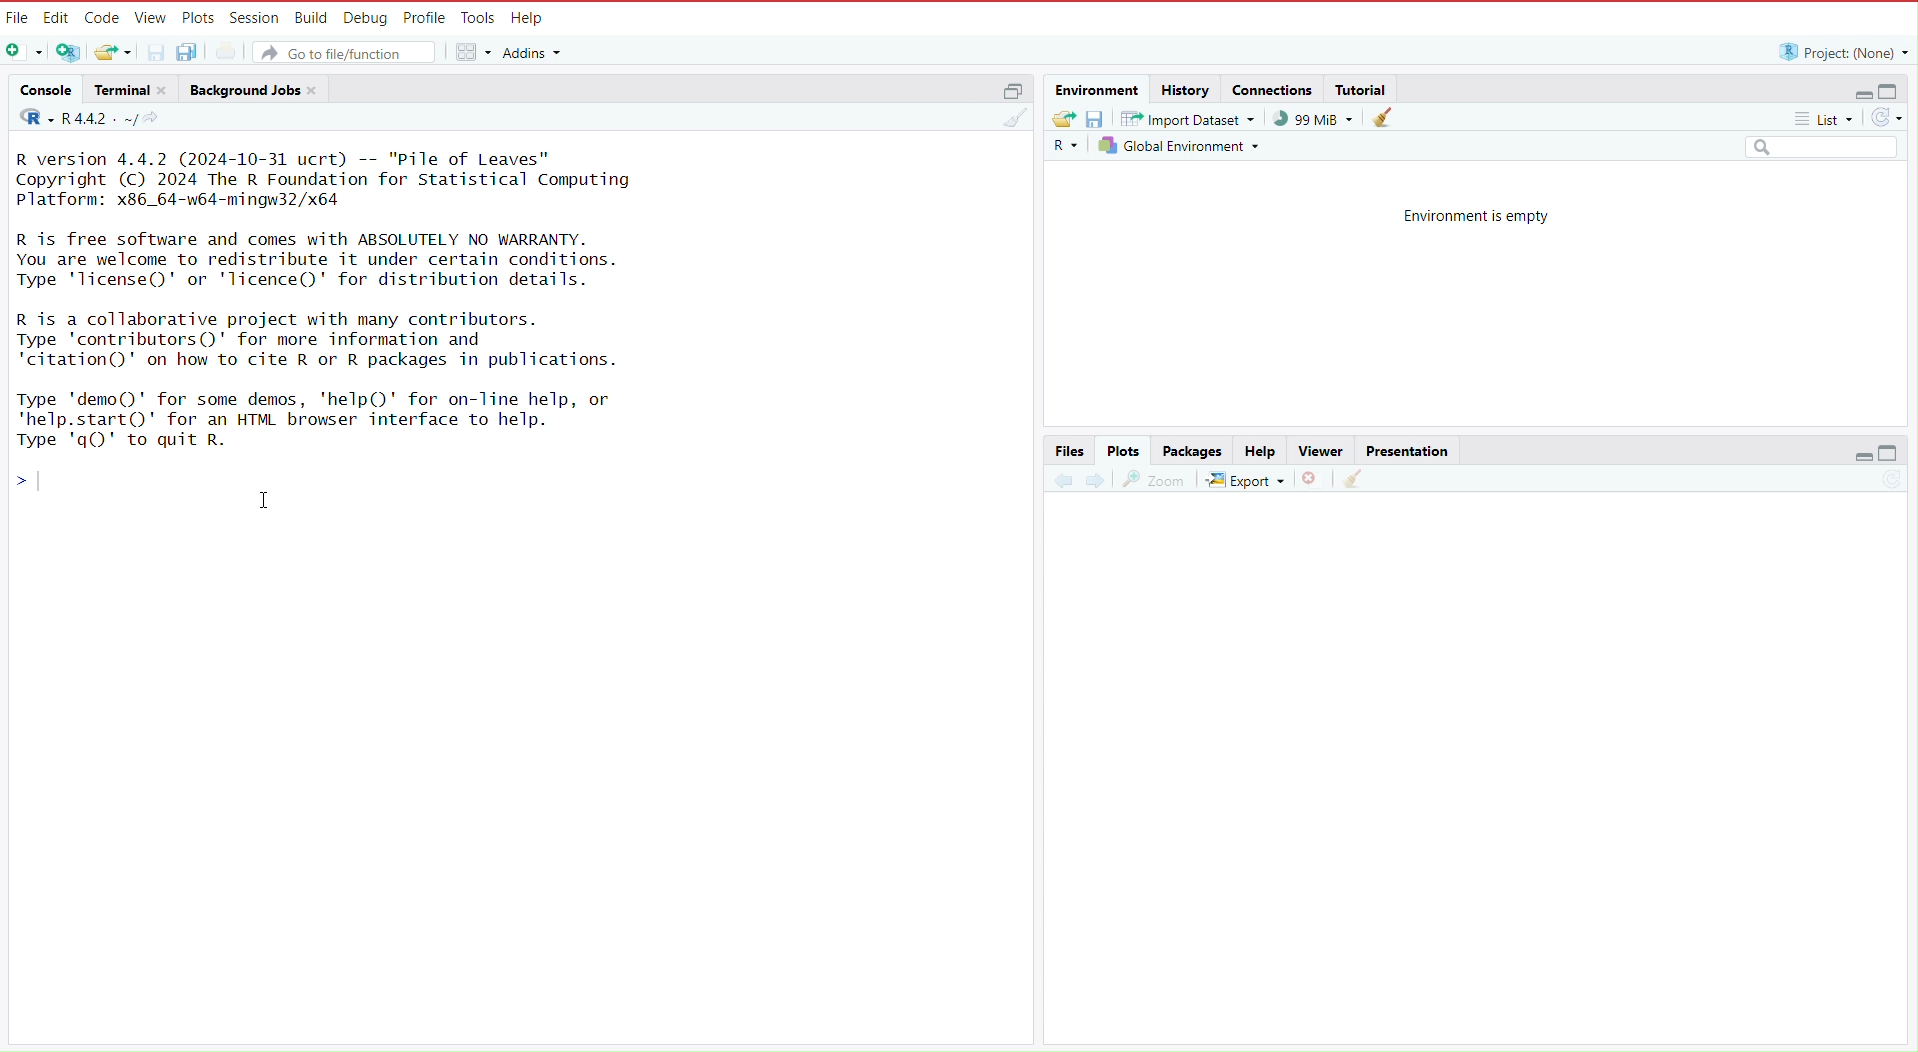  What do you see at coordinates (151, 16) in the screenshot?
I see `view` at bounding box center [151, 16].